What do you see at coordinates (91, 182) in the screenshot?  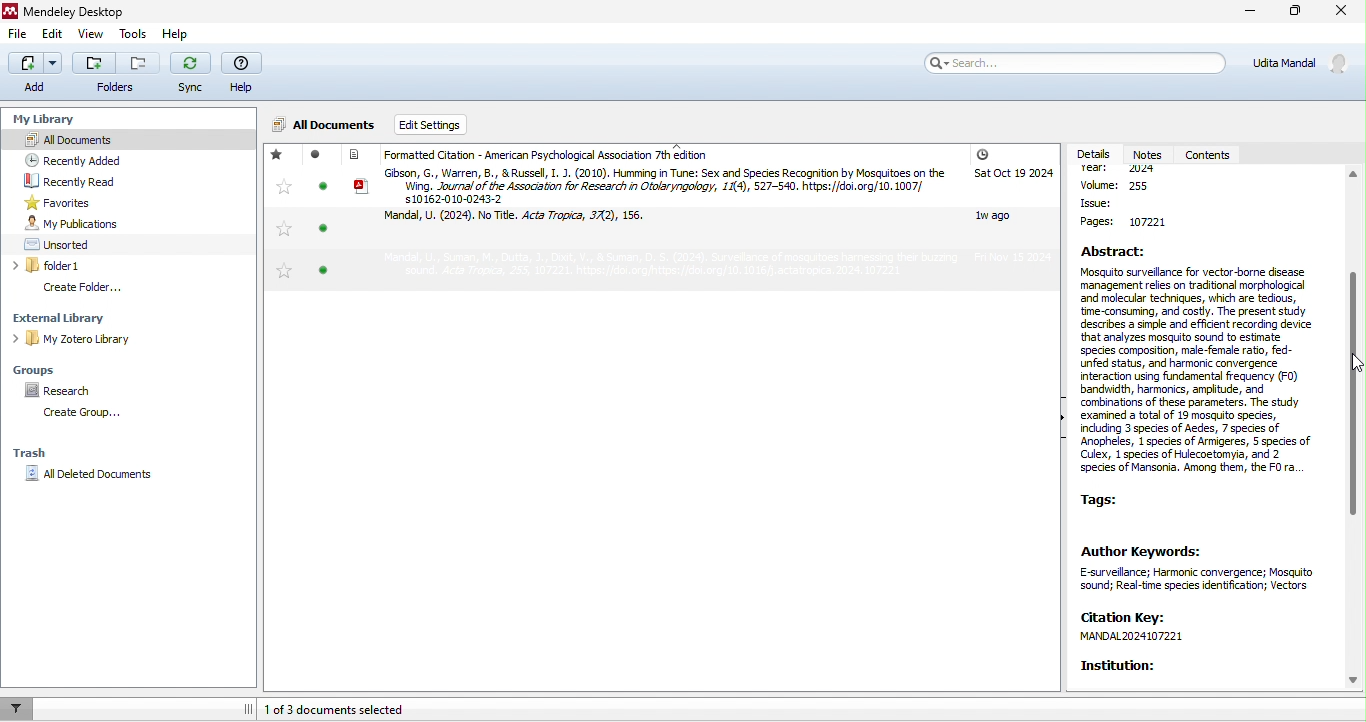 I see `recently read` at bounding box center [91, 182].